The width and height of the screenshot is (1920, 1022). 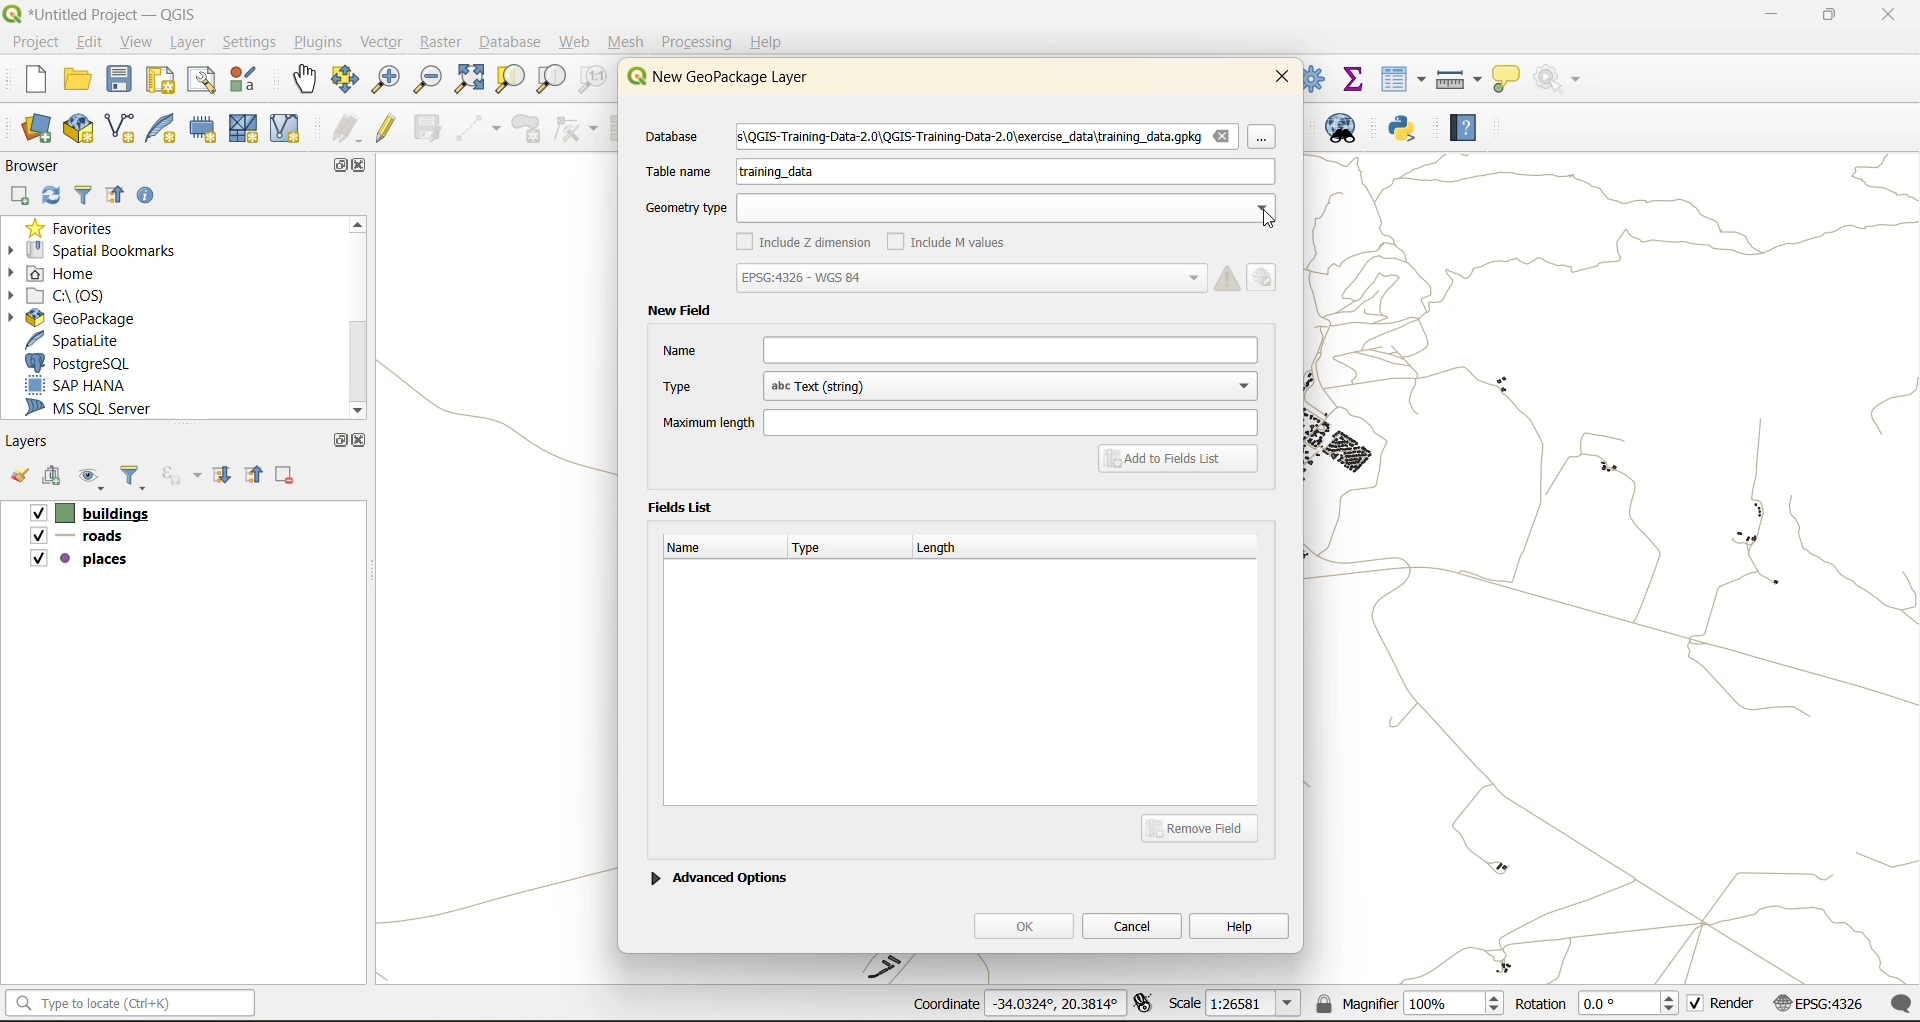 I want to click on close, so click(x=1282, y=75).